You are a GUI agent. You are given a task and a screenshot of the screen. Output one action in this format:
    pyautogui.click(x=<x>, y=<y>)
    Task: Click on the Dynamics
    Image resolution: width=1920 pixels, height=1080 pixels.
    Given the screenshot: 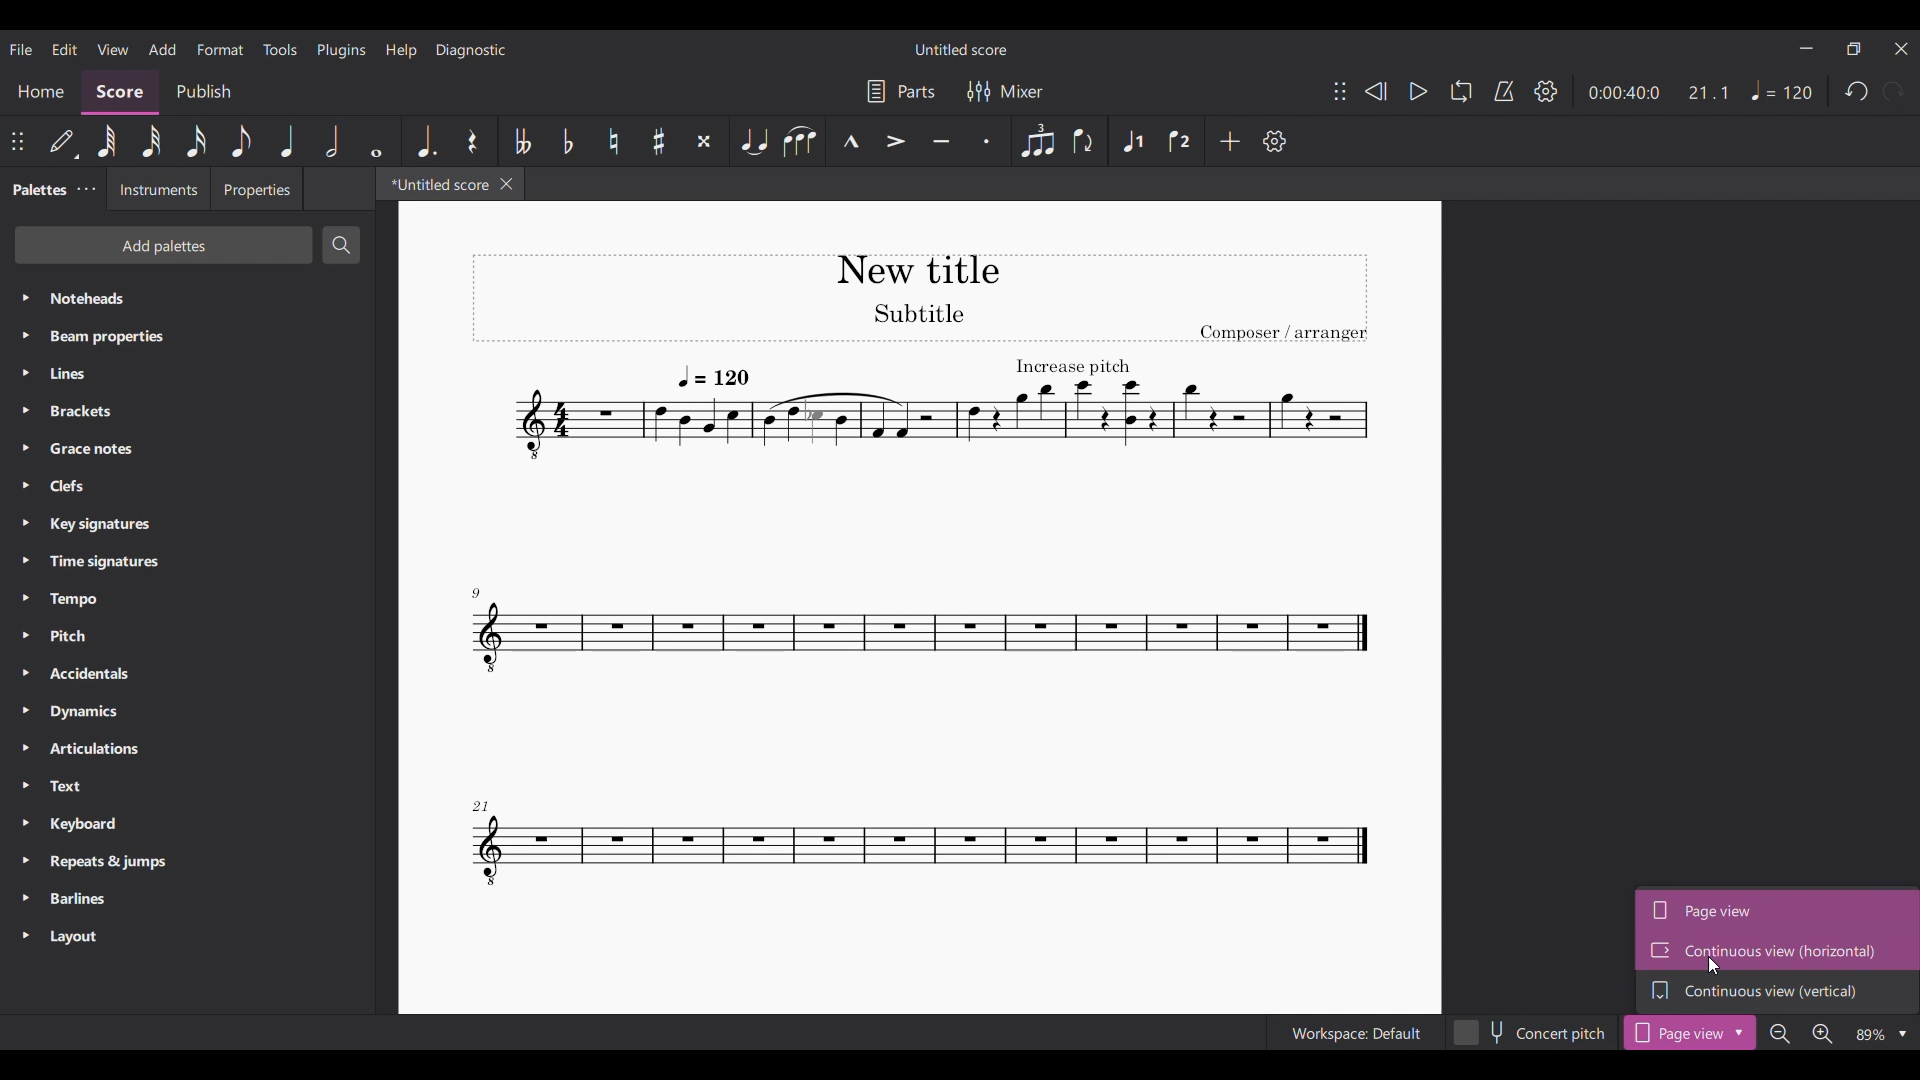 What is the action you would take?
    pyautogui.click(x=186, y=712)
    